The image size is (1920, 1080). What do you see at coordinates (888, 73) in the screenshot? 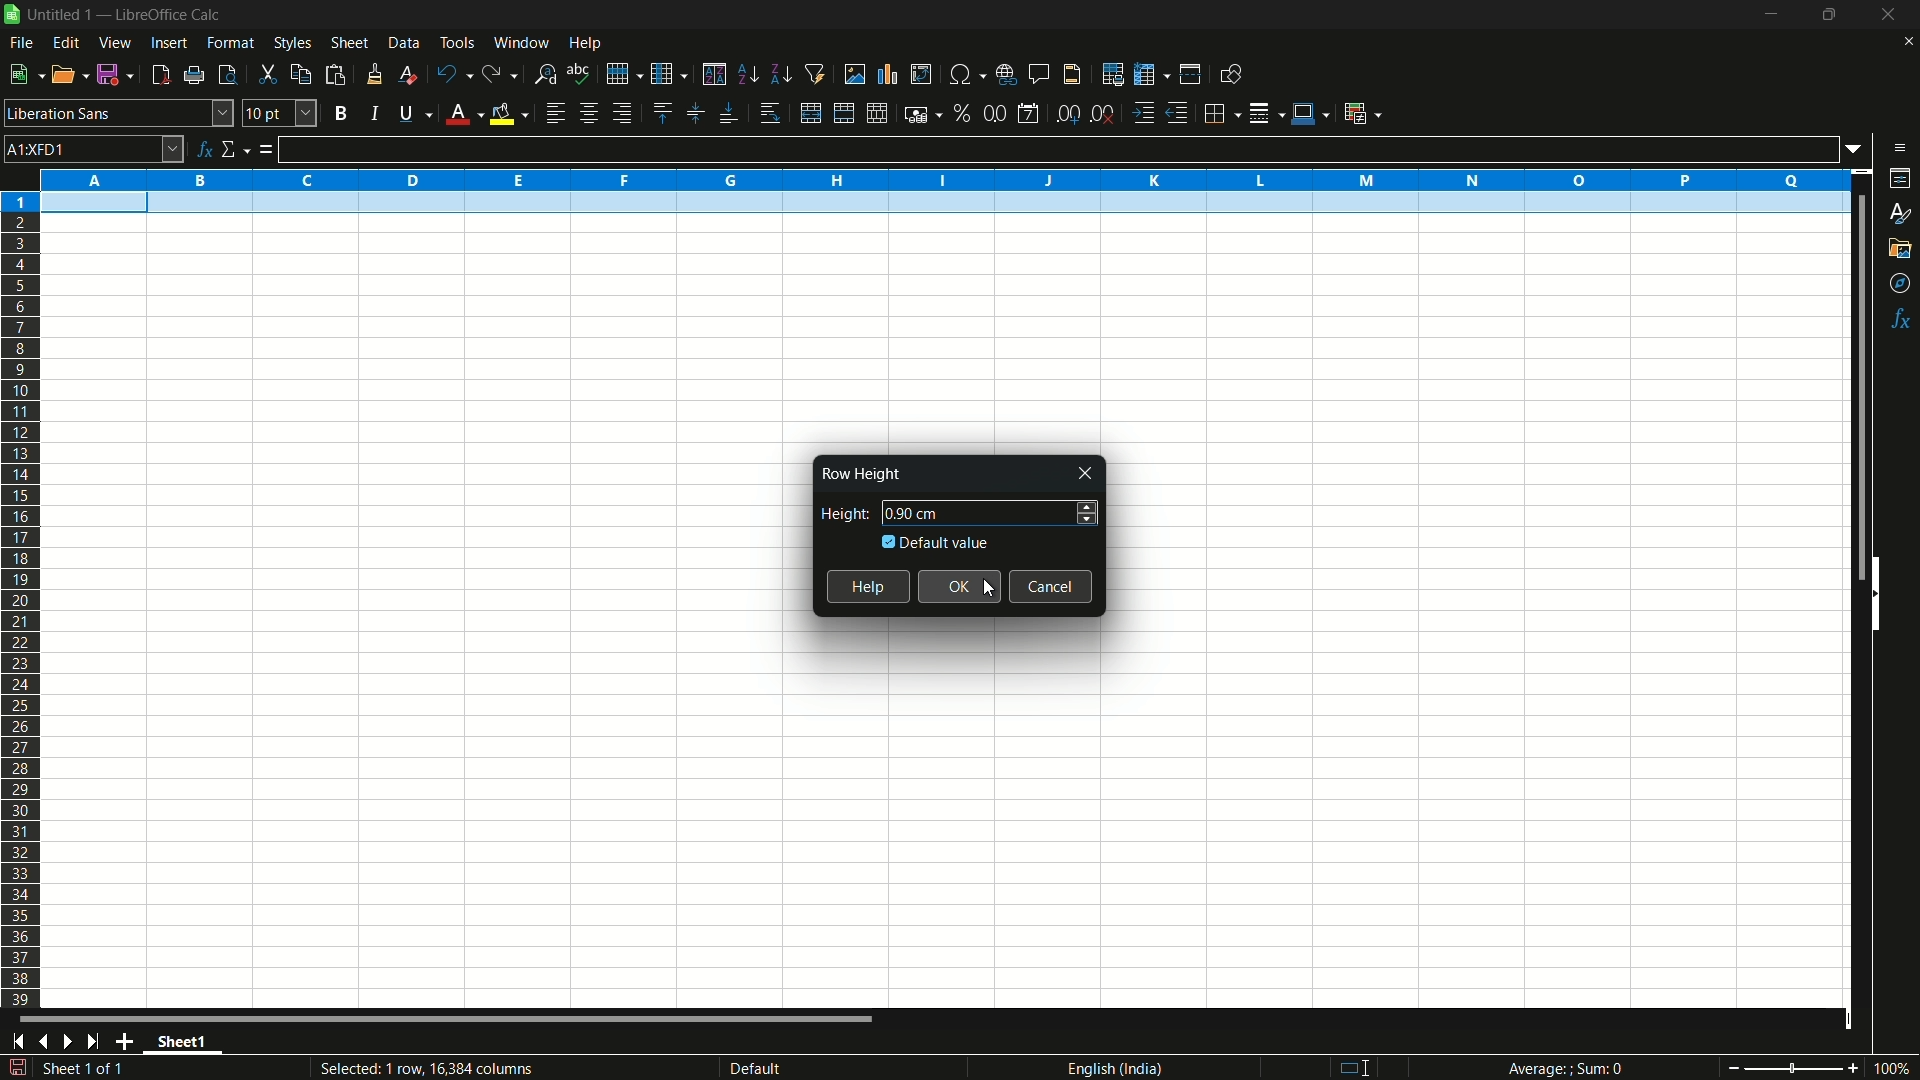
I see `insert chart` at bounding box center [888, 73].